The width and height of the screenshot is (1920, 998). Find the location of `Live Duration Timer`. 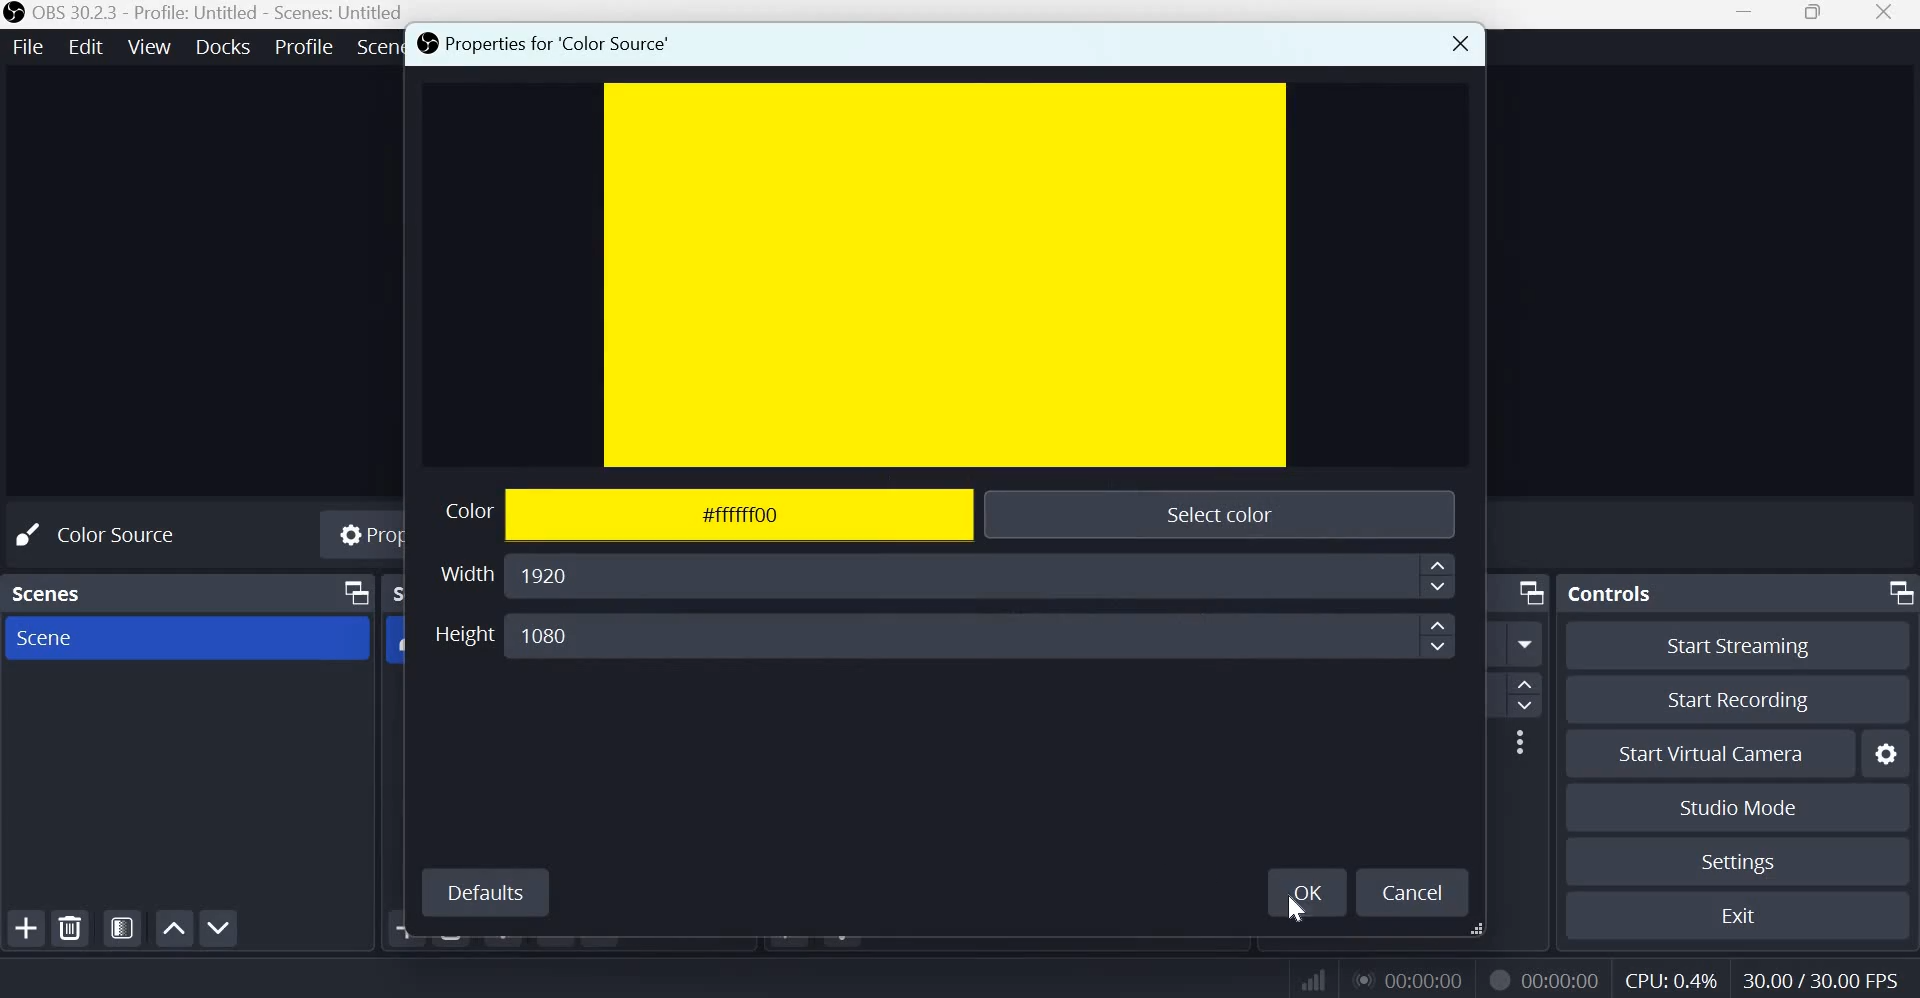

Live Duration Timer is located at coordinates (1498, 978).